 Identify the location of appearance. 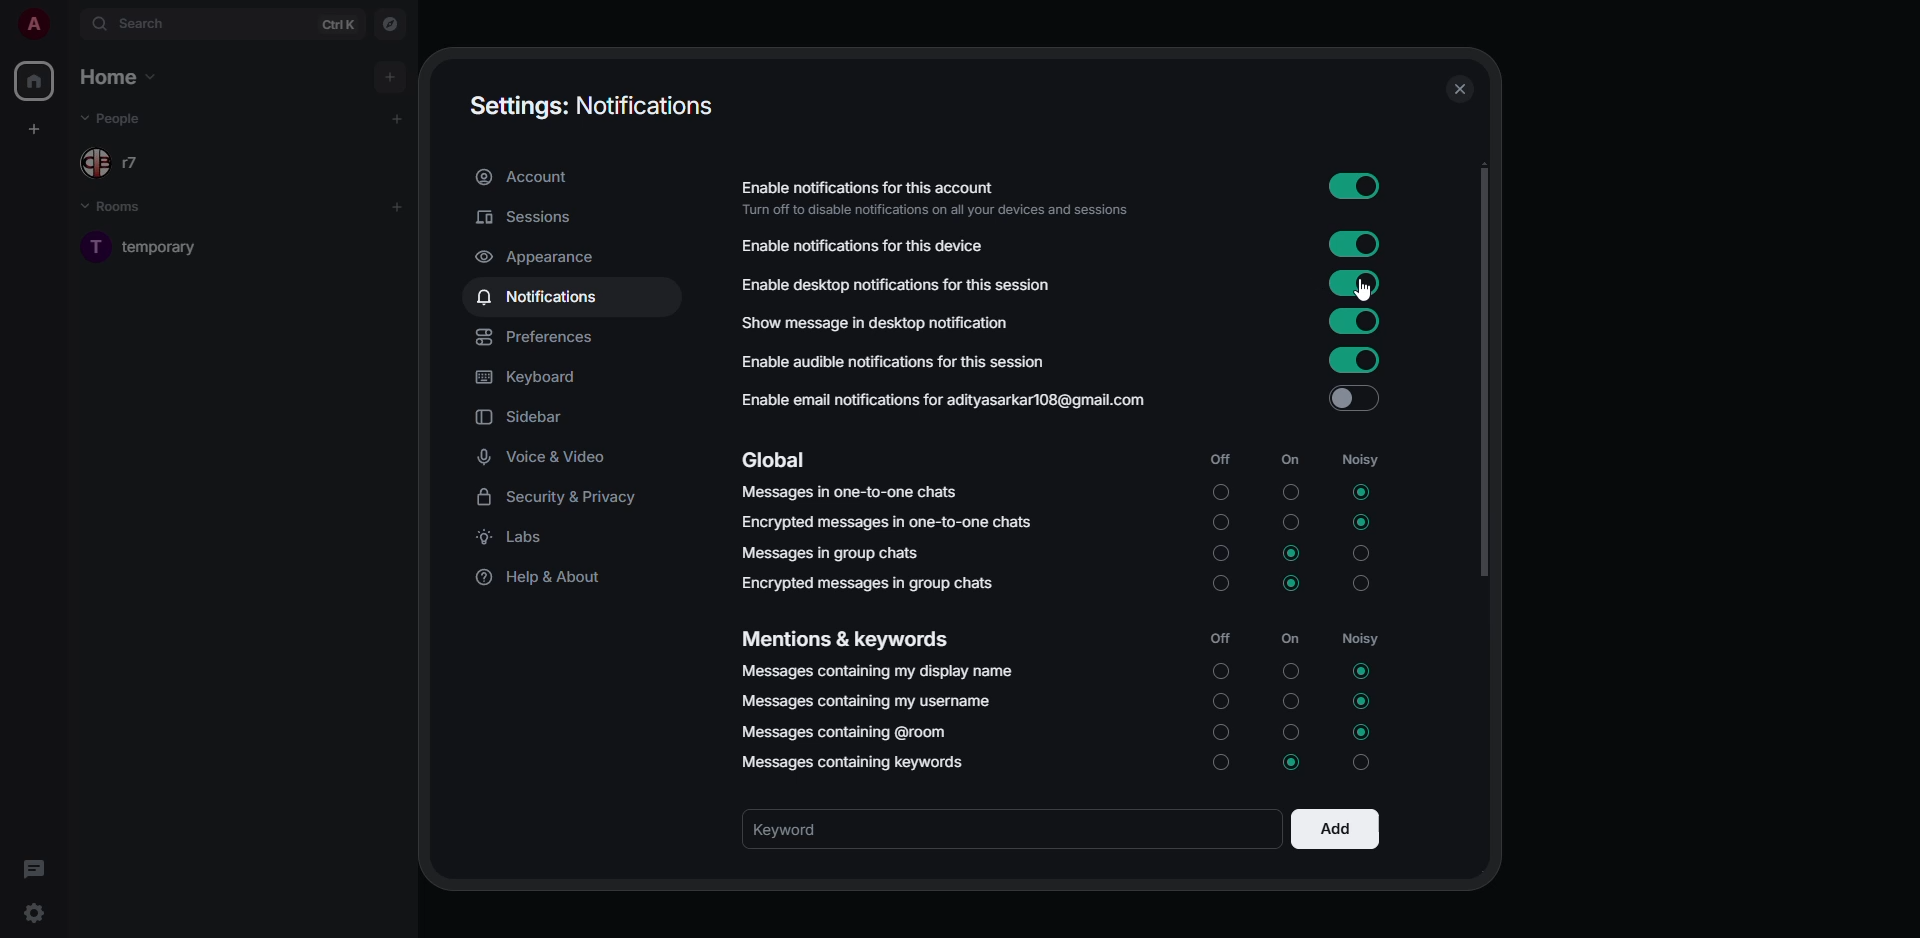
(538, 259).